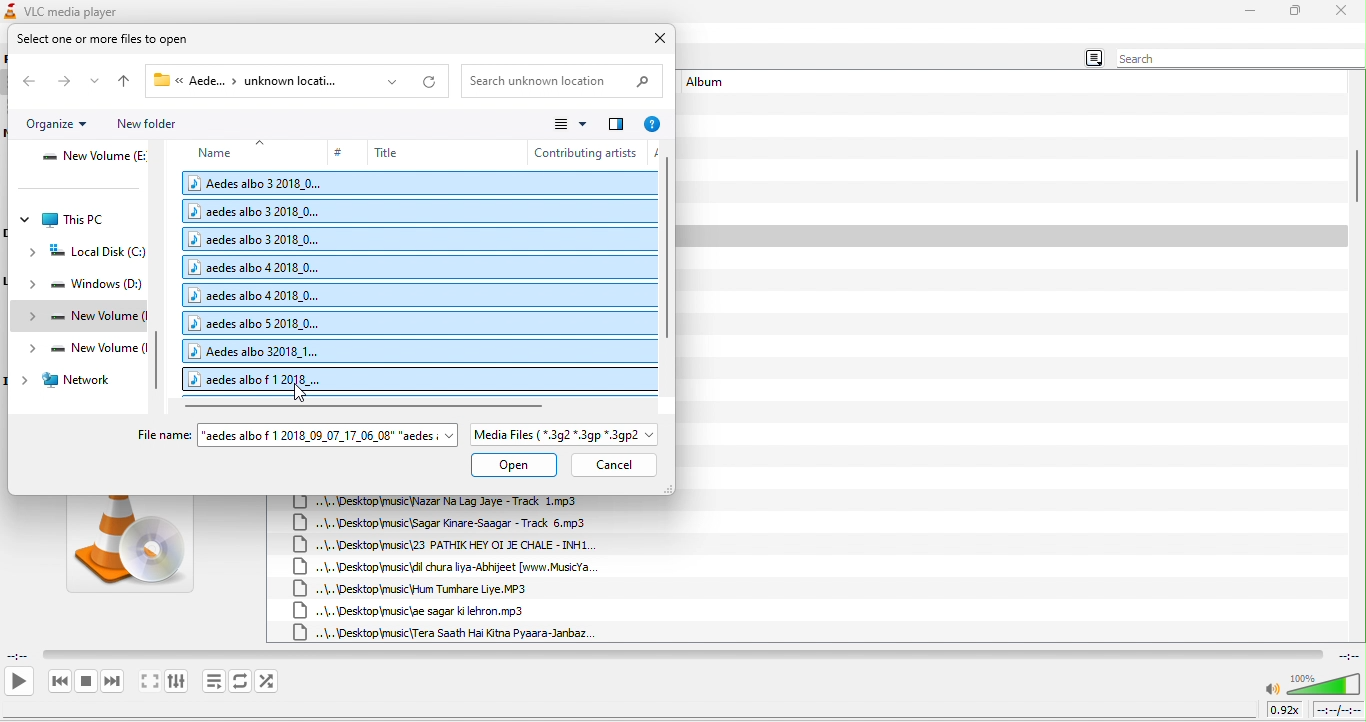 This screenshot has height=722, width=1366. I want to click on stop playback, so click(87, 681).